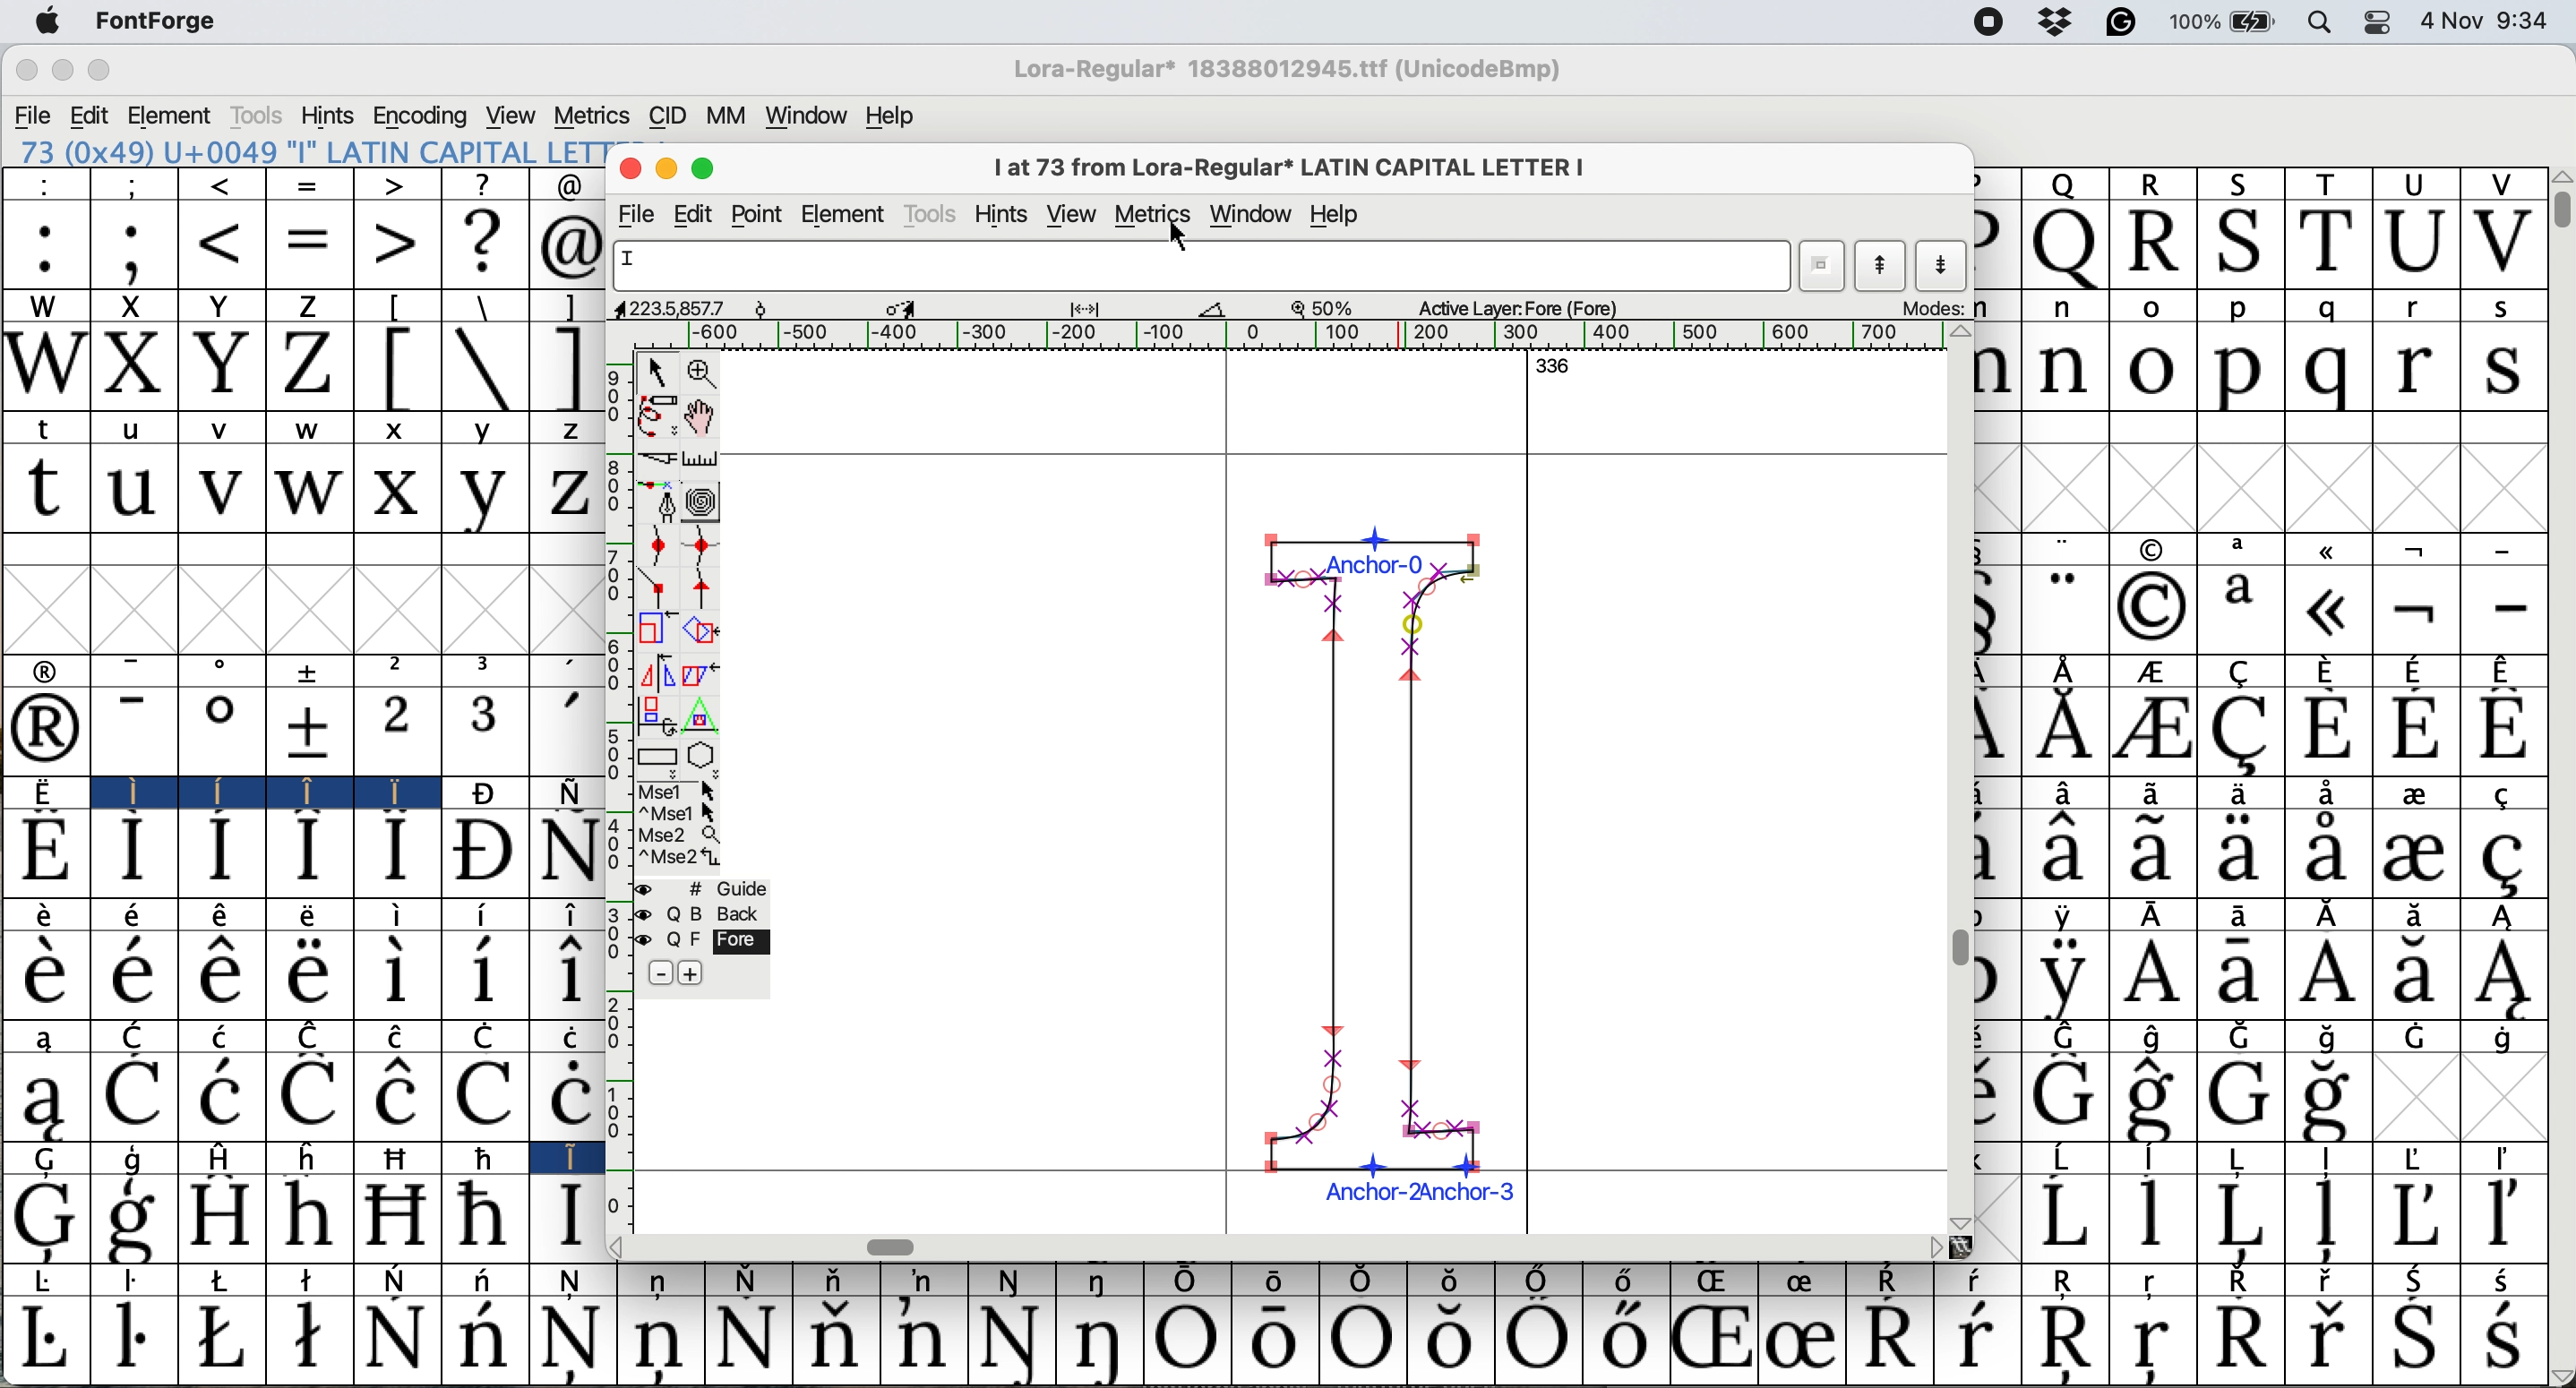 The image size is (2576, 1388). I want to click on Symbol, so click(224, 917).